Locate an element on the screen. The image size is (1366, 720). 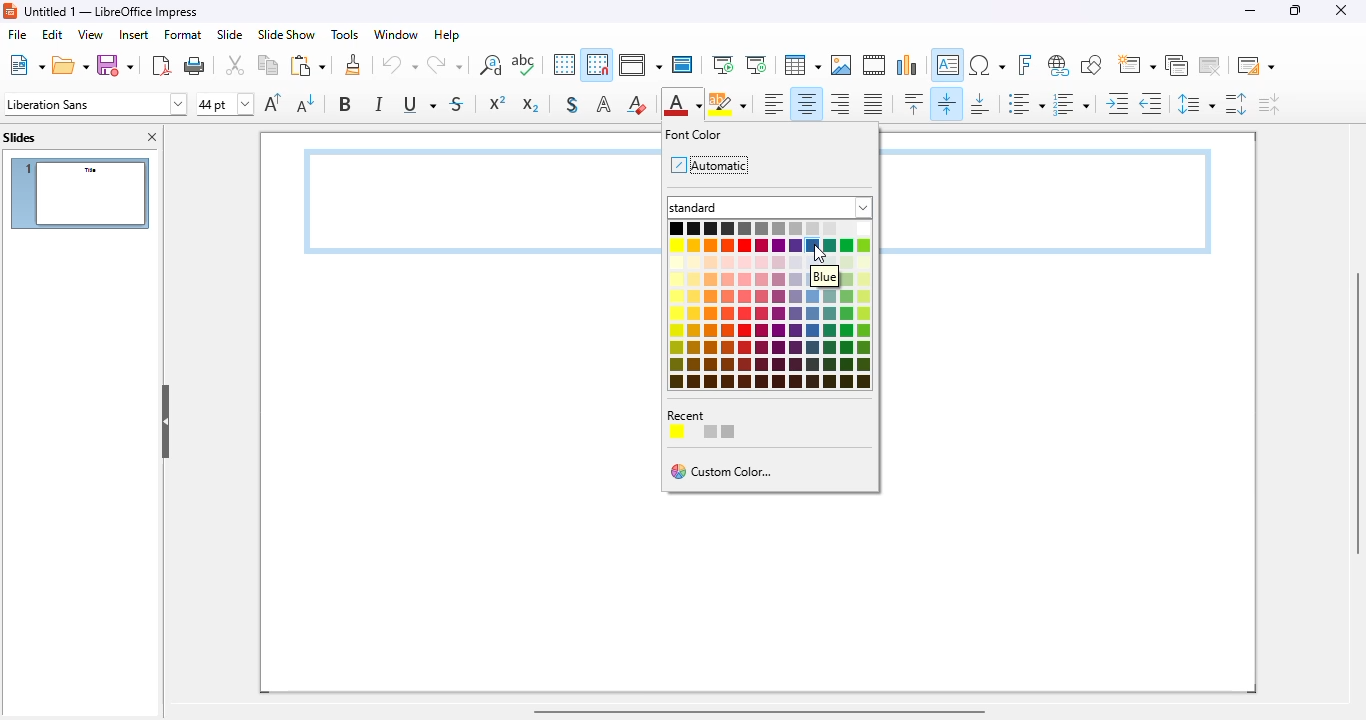
cursor is located at coordinates (820, 255).